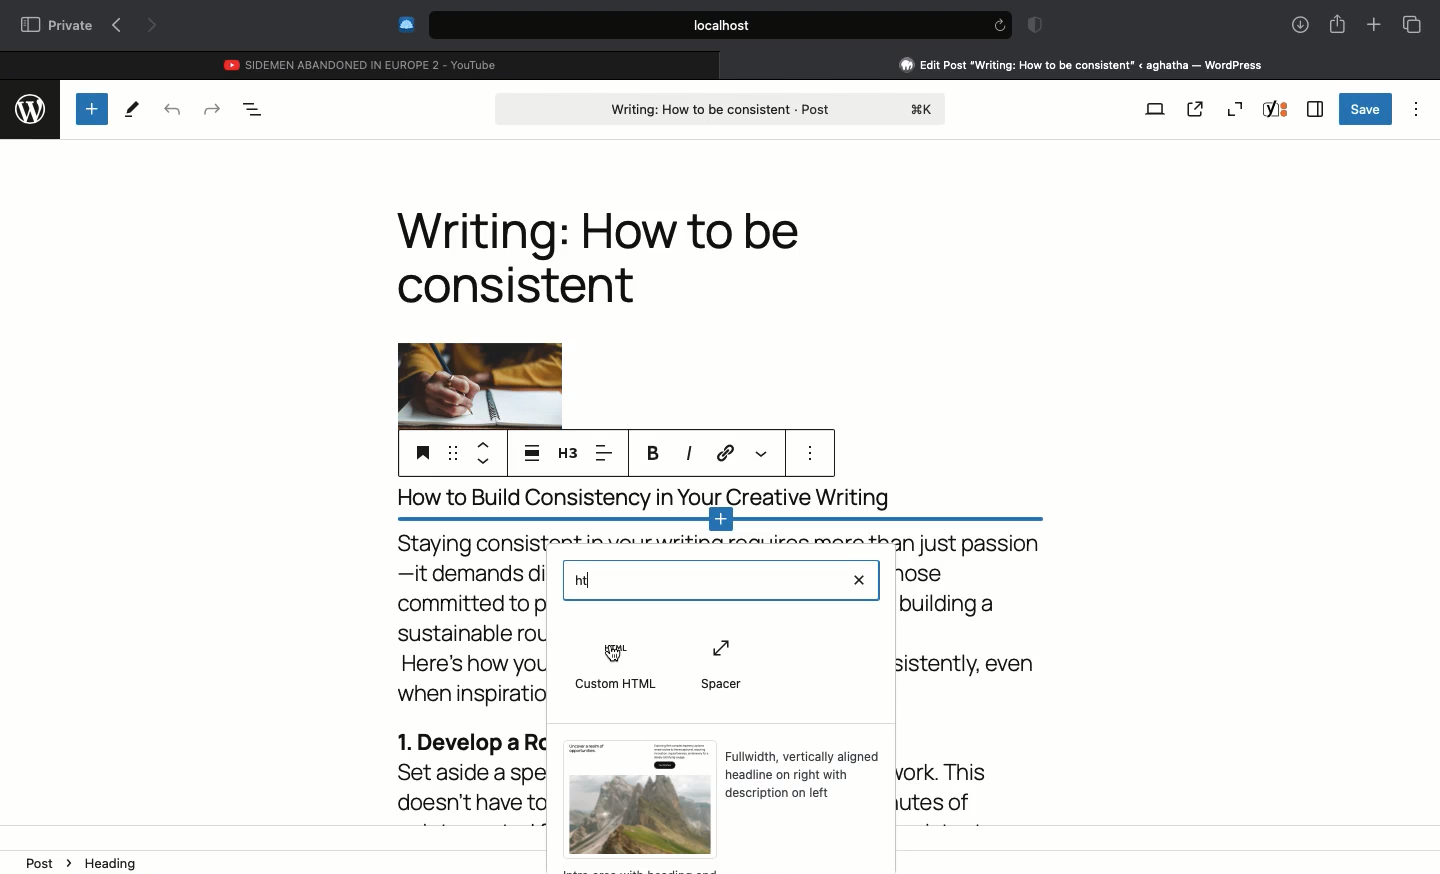 This screenshot has height=874, width=1440. I want to click on title, so click(715, 496).